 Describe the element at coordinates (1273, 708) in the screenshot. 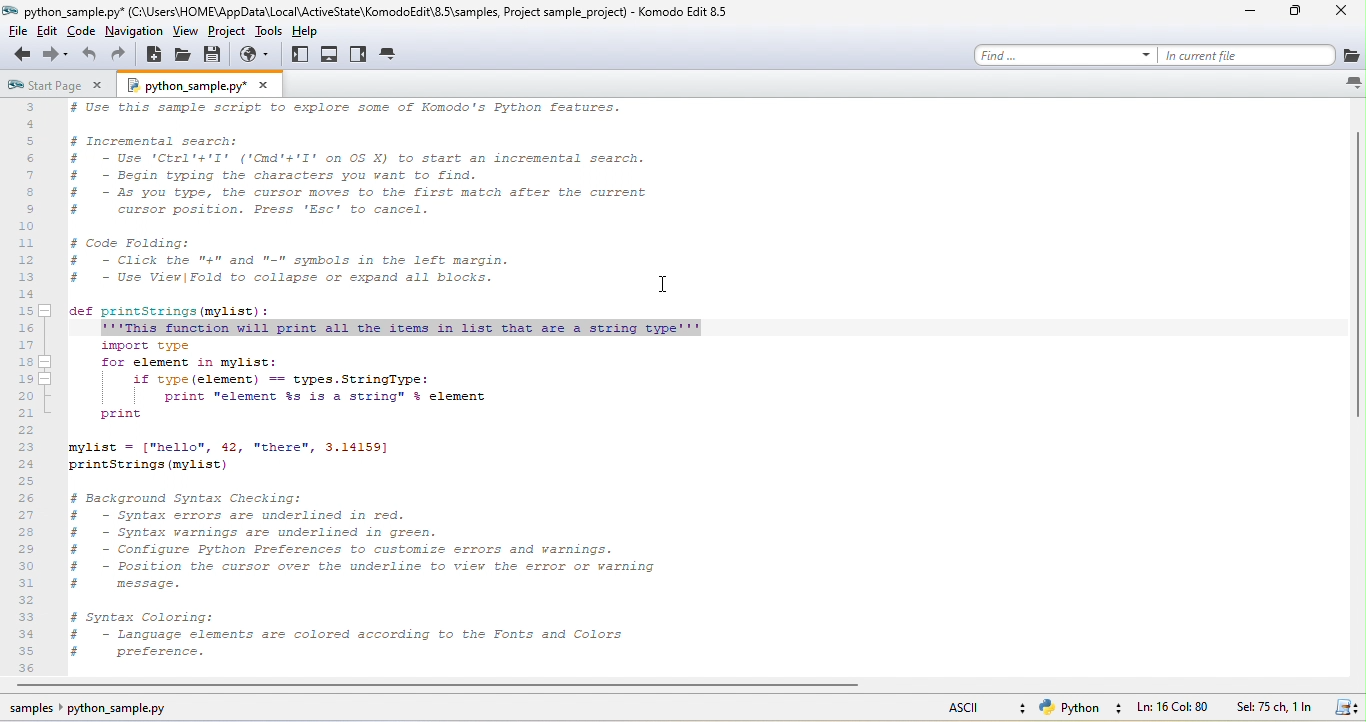

I see `sel 75 ch 1 ln` at that location.